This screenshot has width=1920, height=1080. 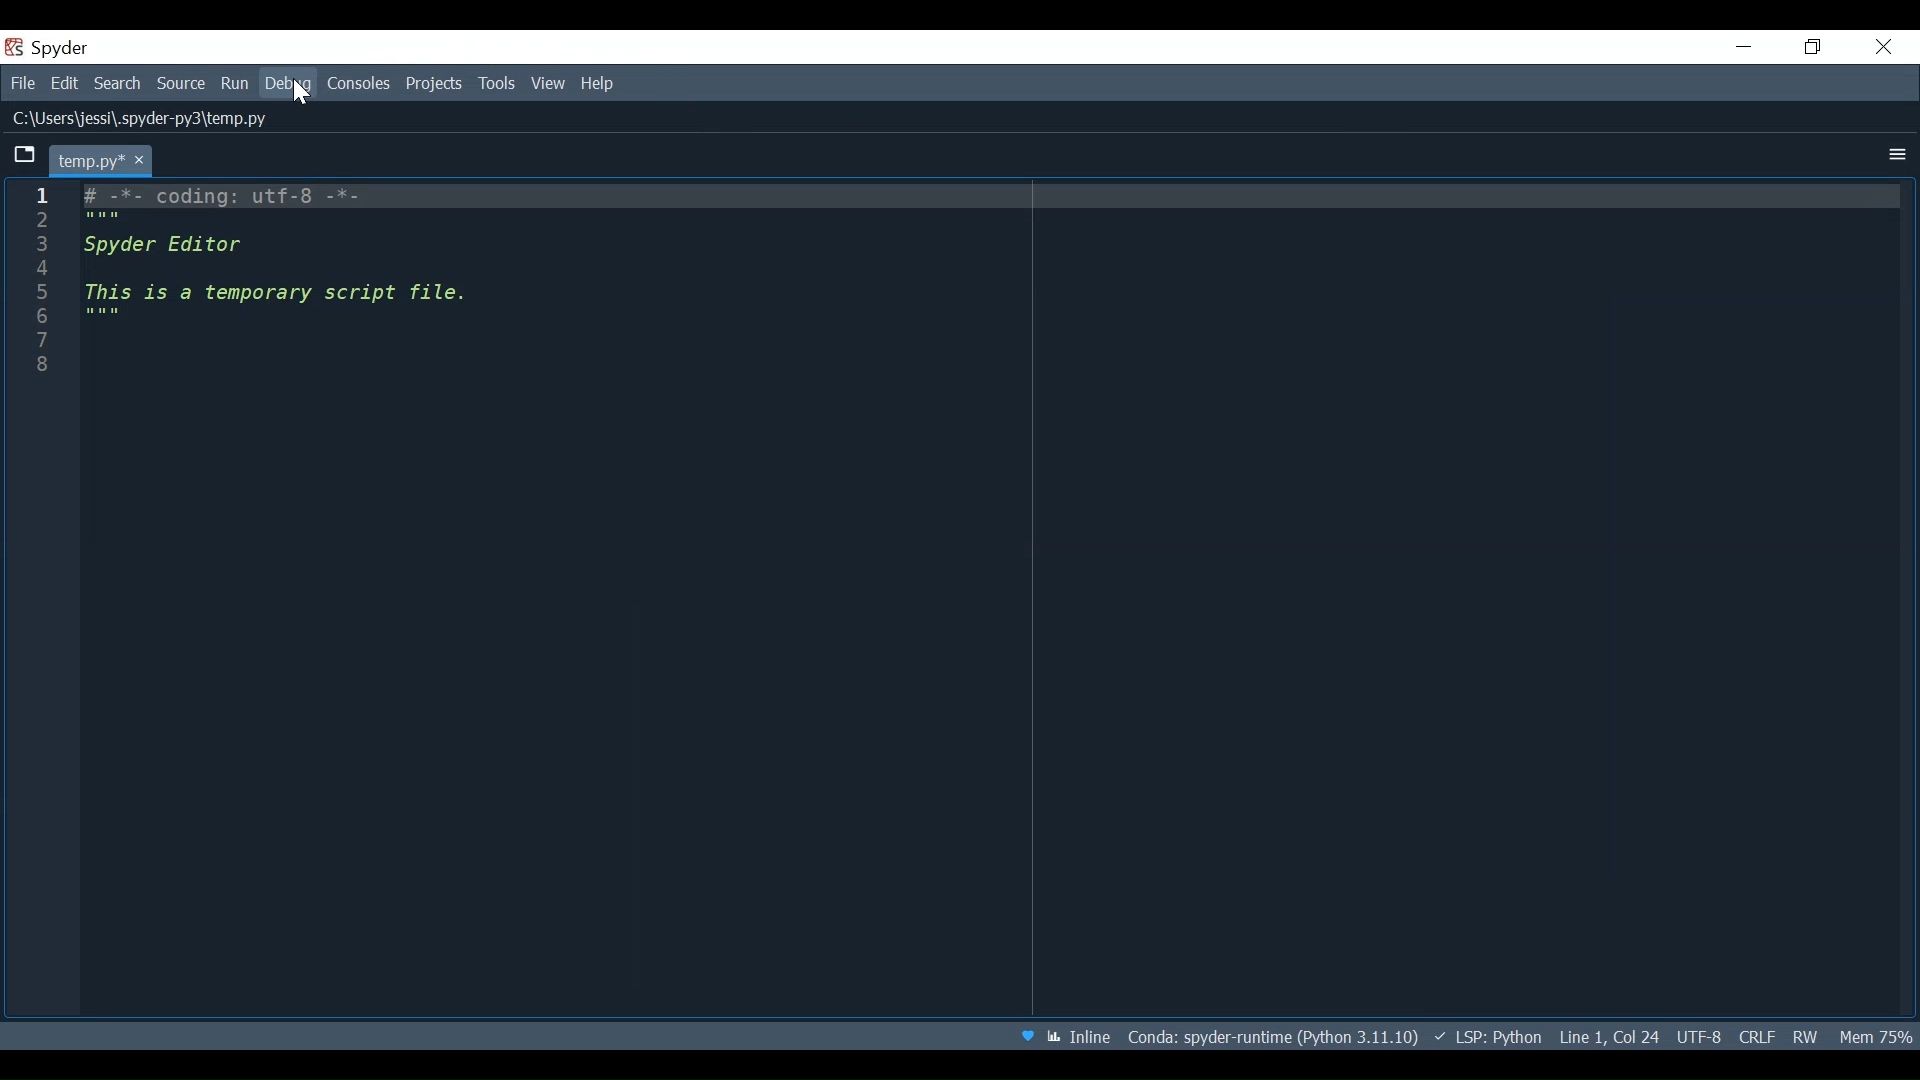 What do you see at coordinates (1486, 1037) in the screenshot?
I see `Language` at bounding box center [1486, 1037].